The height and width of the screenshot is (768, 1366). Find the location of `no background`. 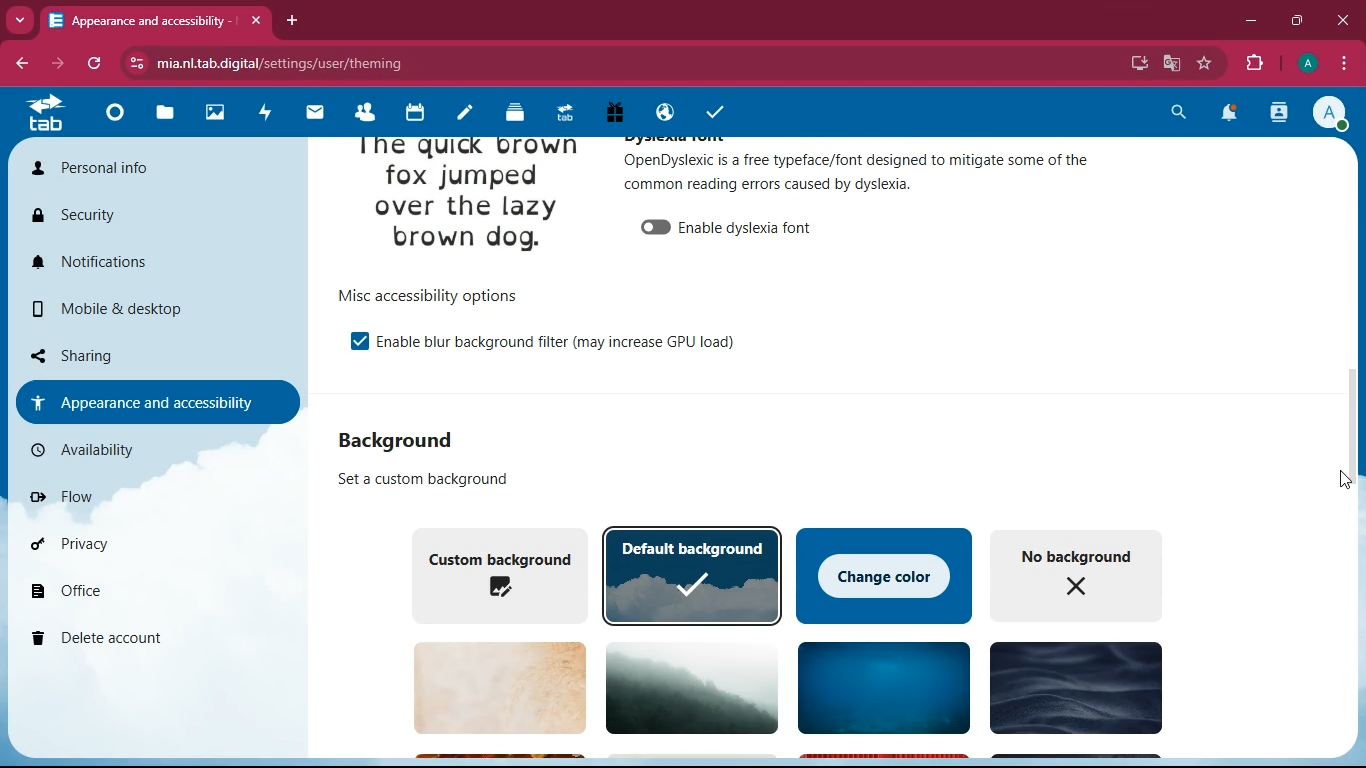

no background is located at coordinates (1077, 574).